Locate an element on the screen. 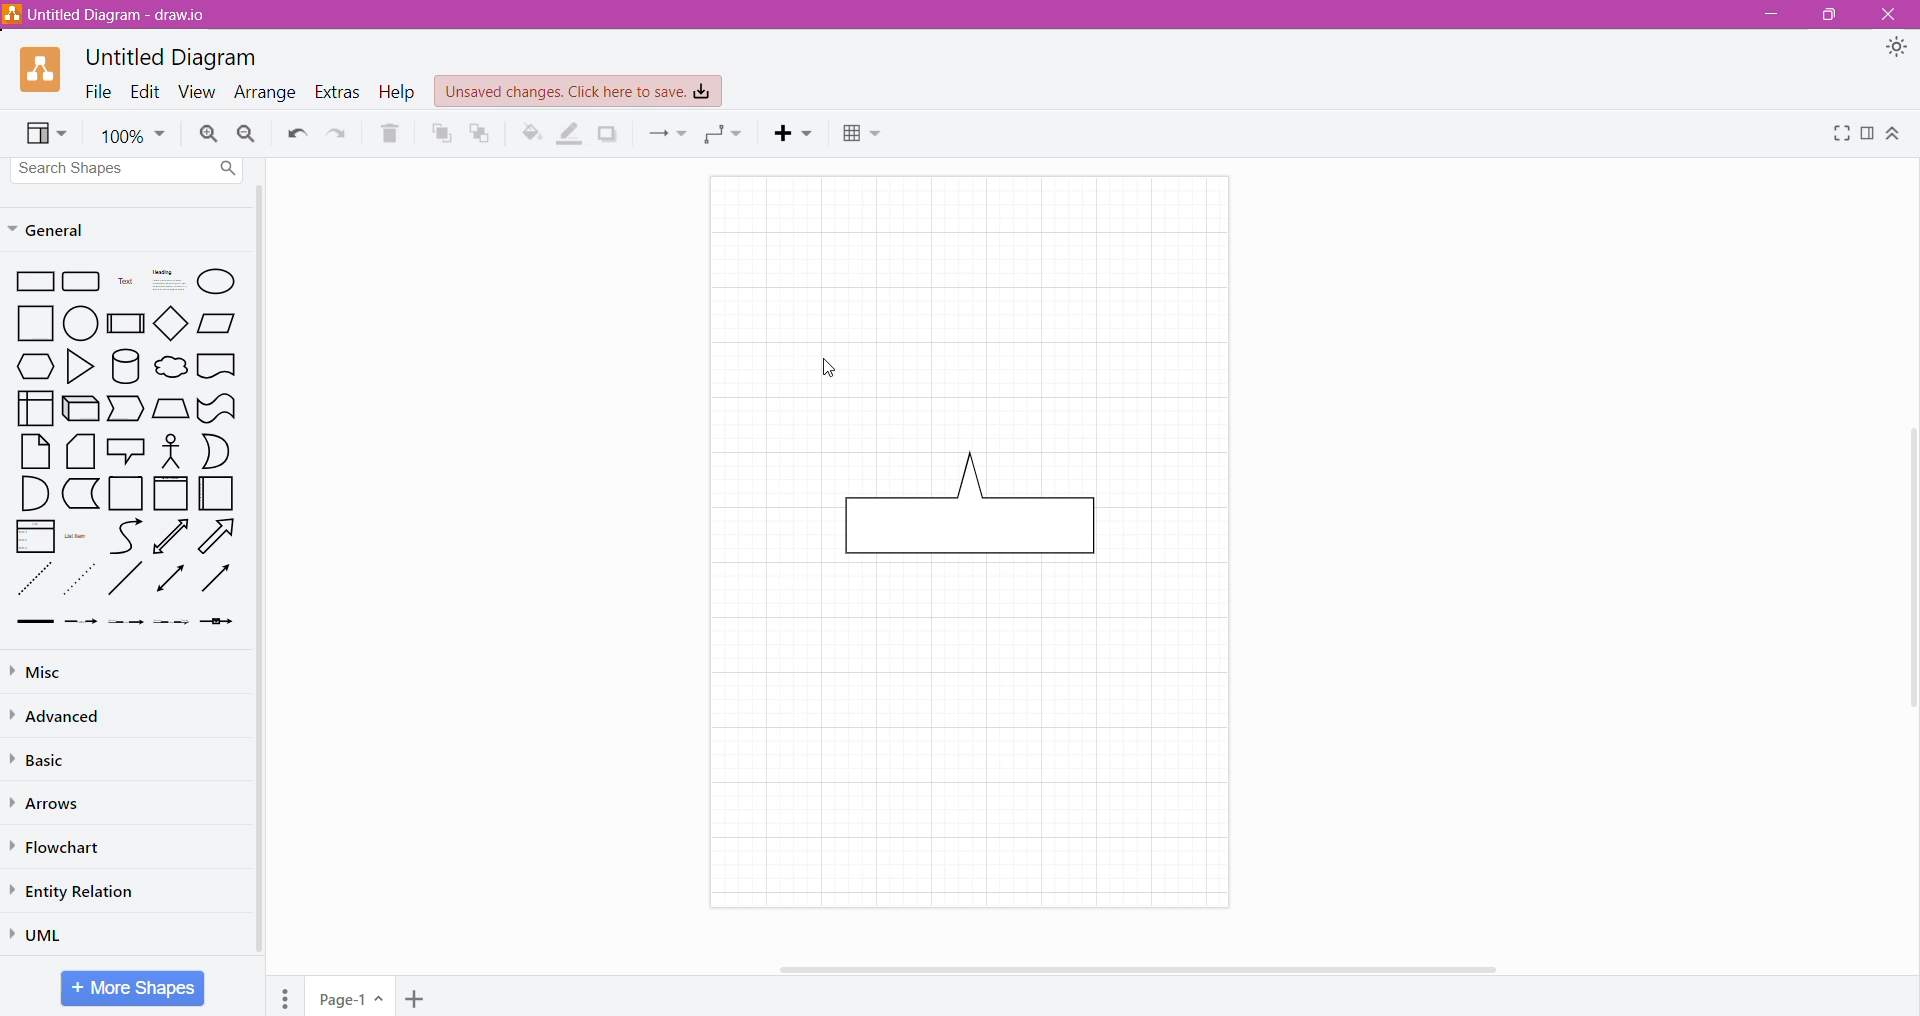 This screenshot has width=1920, height=1016. diagonal line is located at coordinates (127, 580).